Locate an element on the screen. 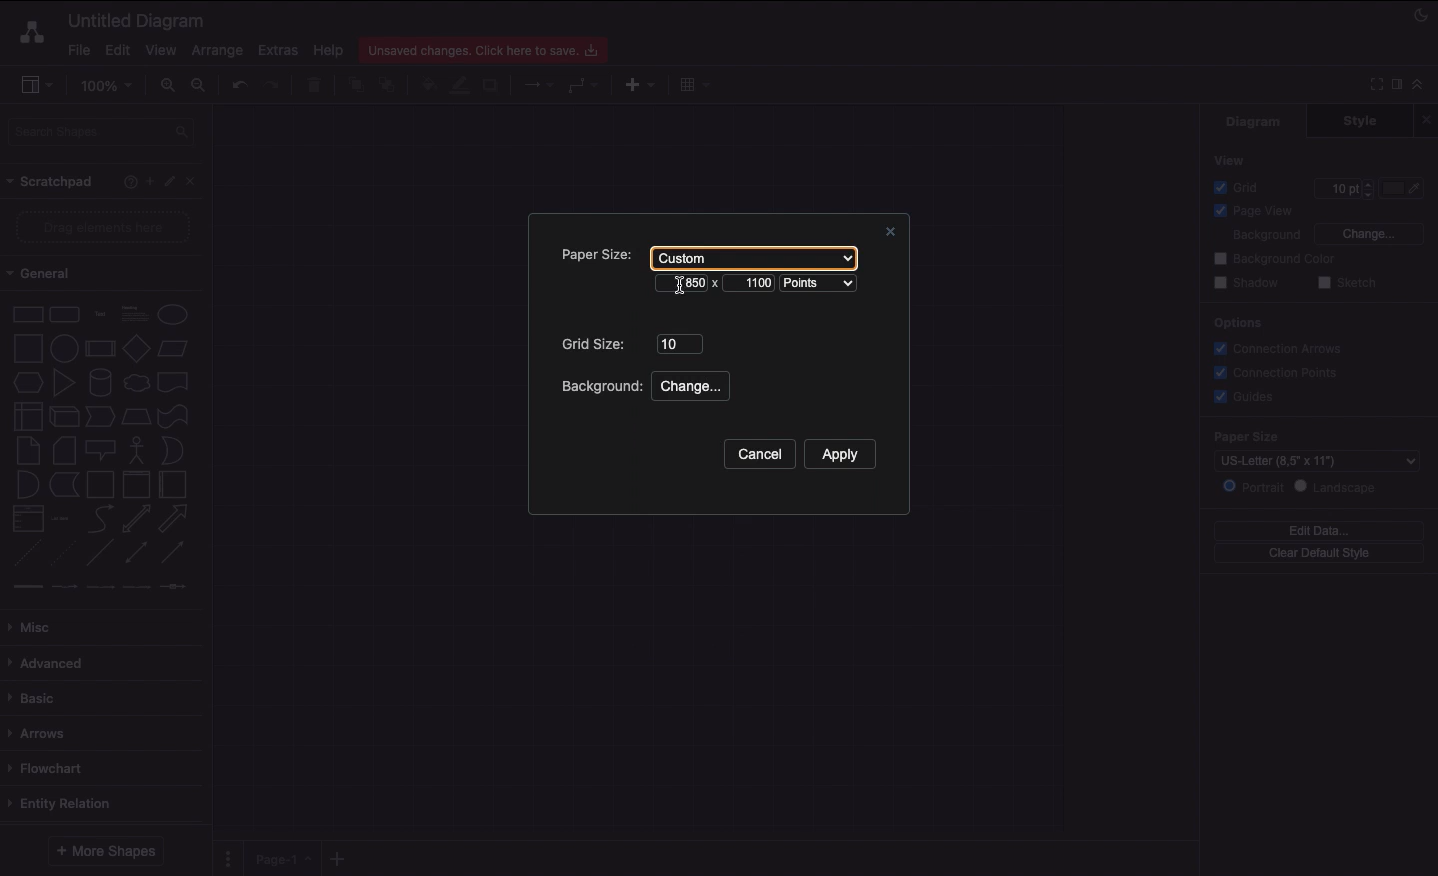  Container is located at coordinates (100, 484).